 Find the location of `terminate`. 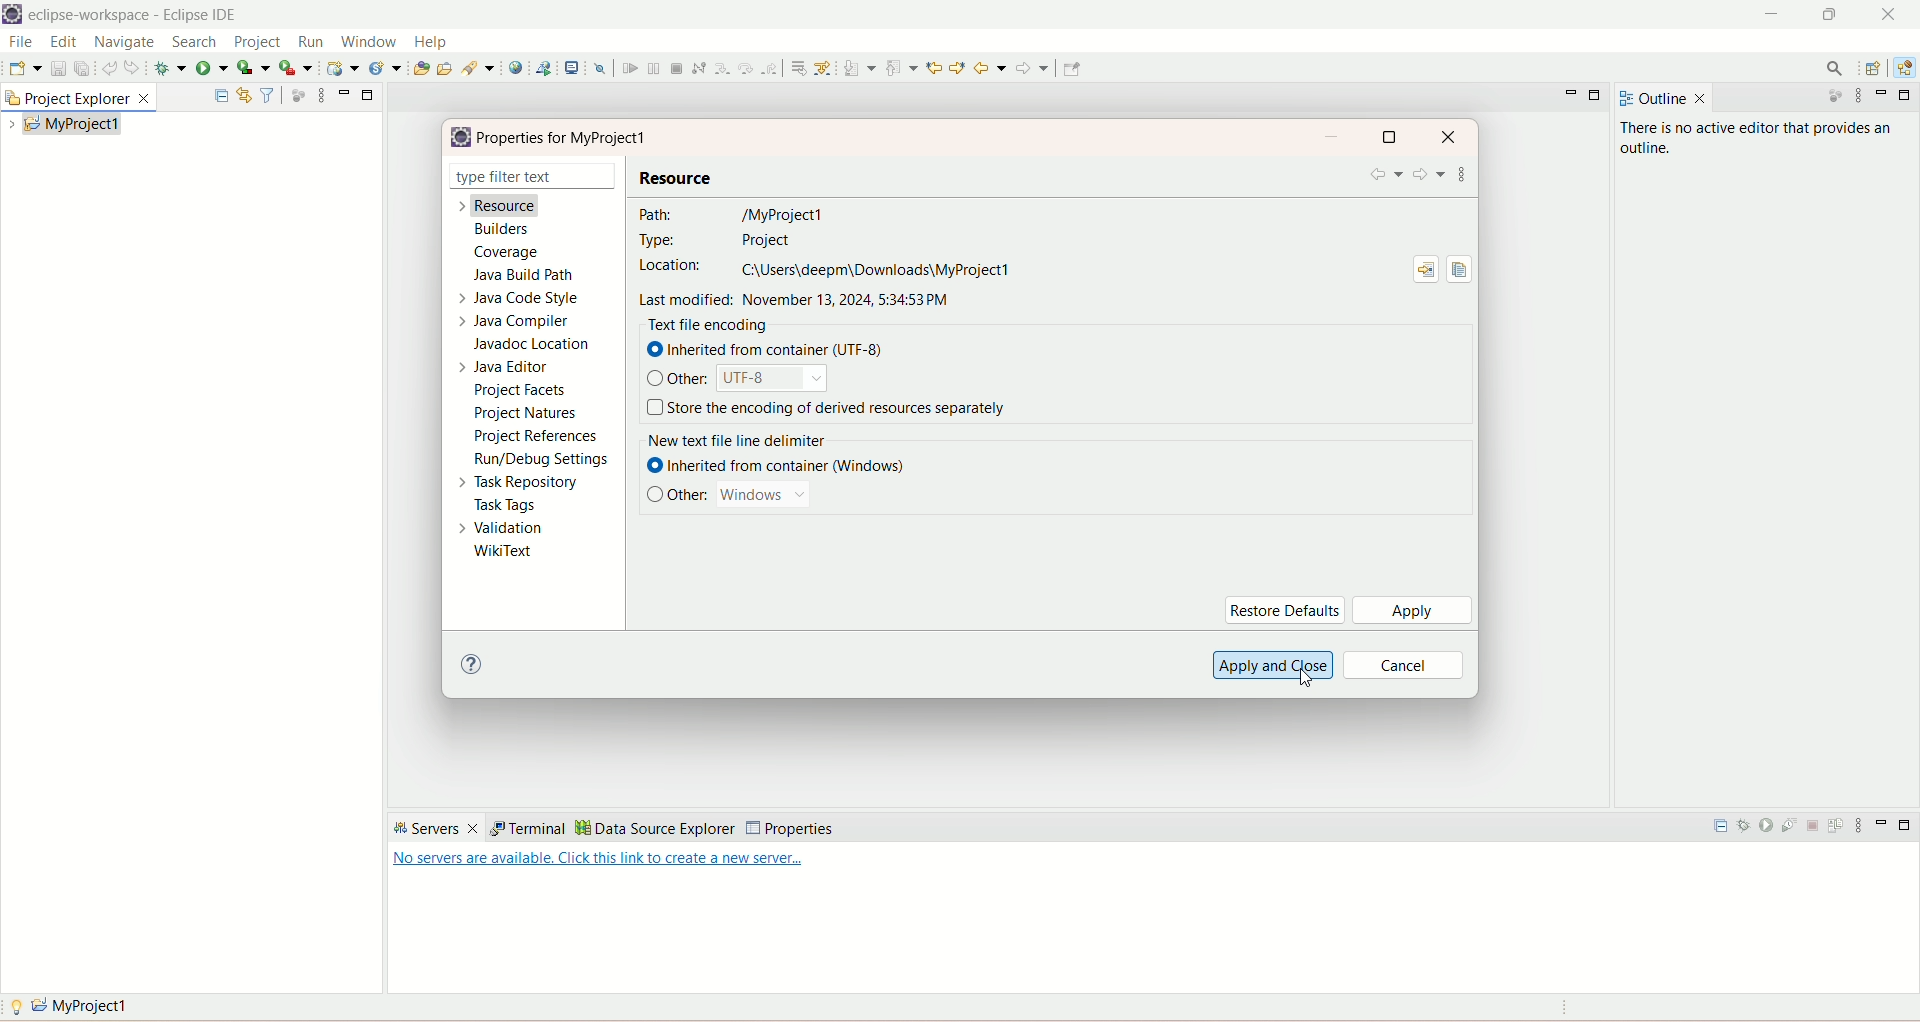

terminate is located at coordinates (678, 68).